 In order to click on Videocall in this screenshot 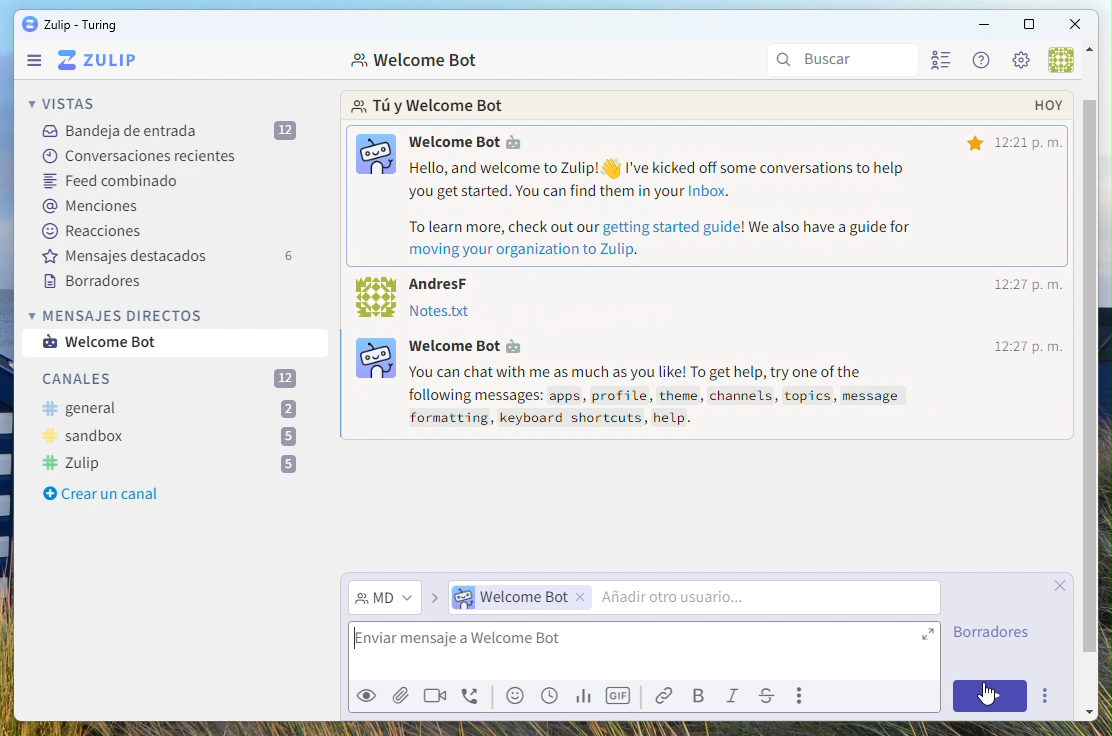, I will do `click(435, 694)`.